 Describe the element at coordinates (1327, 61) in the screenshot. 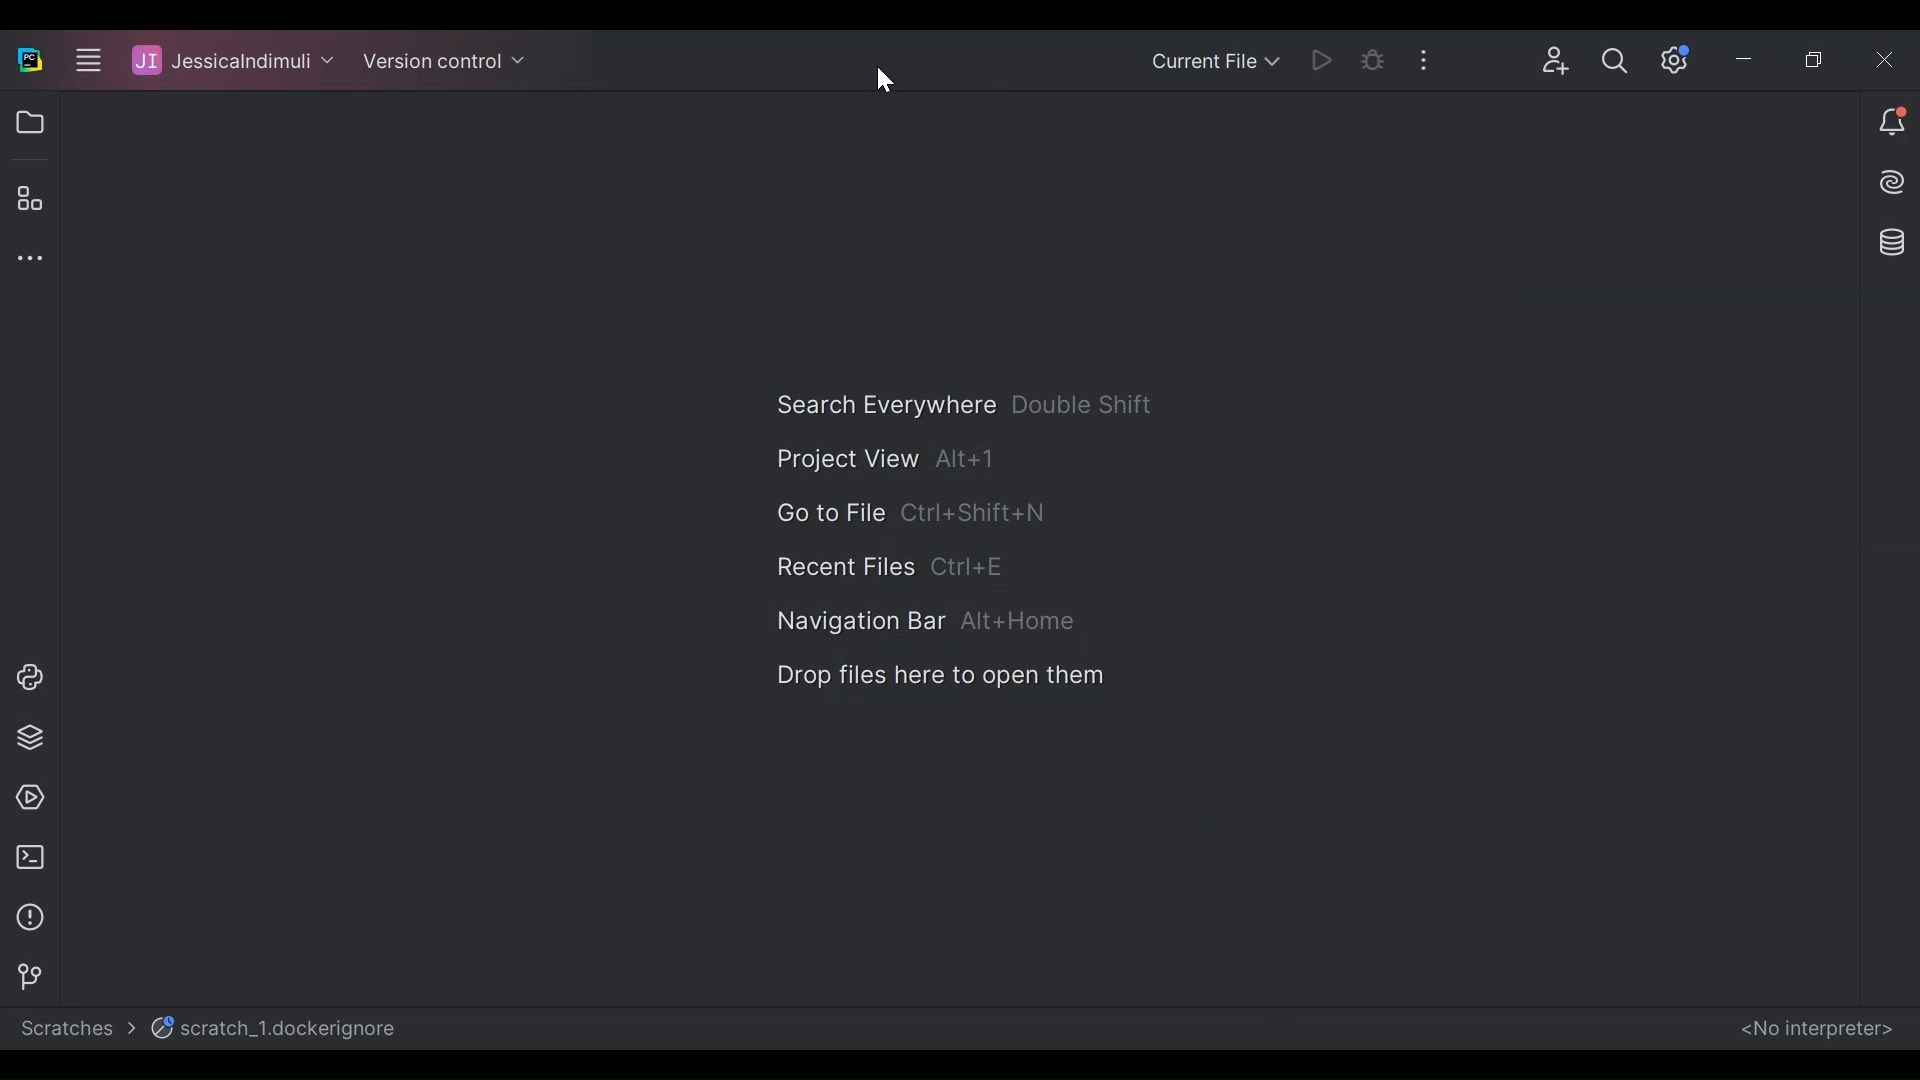

I see `run` at that location.